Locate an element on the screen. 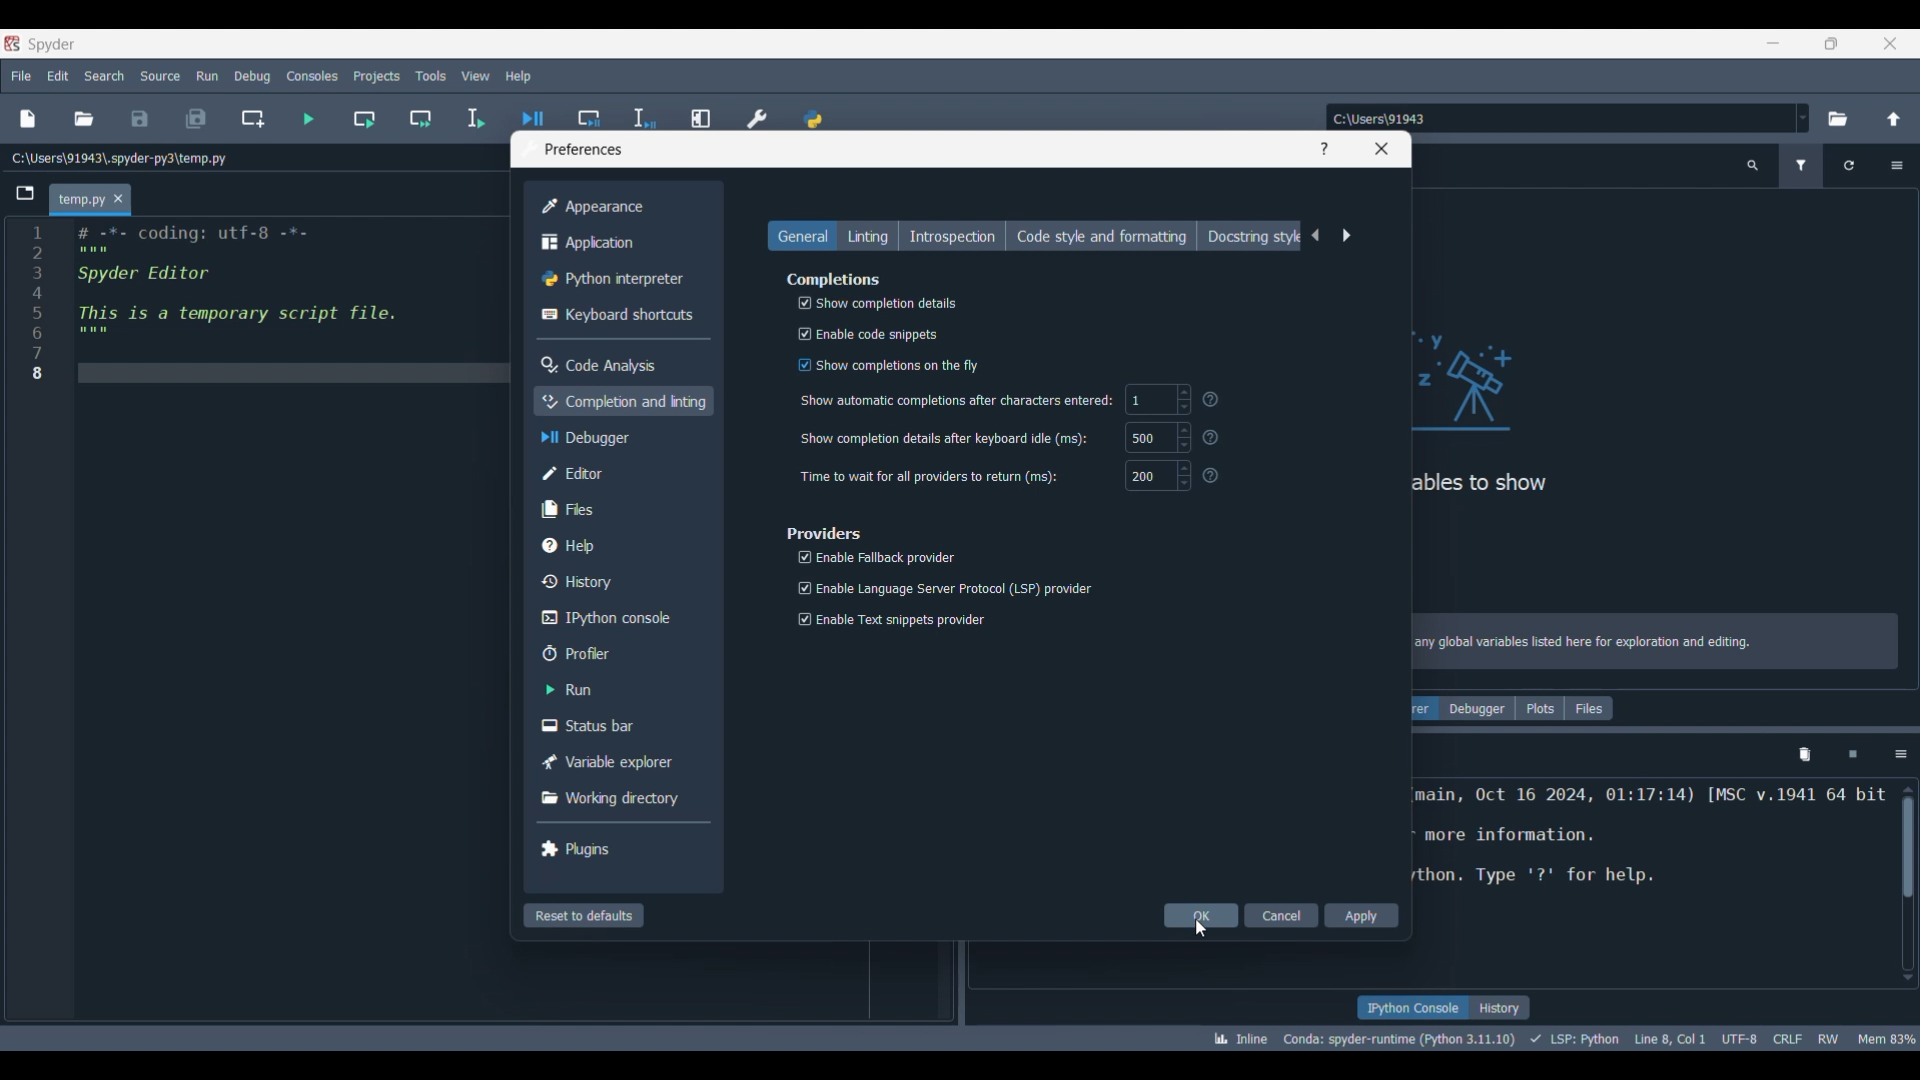 This screenshot has width=1920, height=1080. Appearance is located at coordinates (618, 207).